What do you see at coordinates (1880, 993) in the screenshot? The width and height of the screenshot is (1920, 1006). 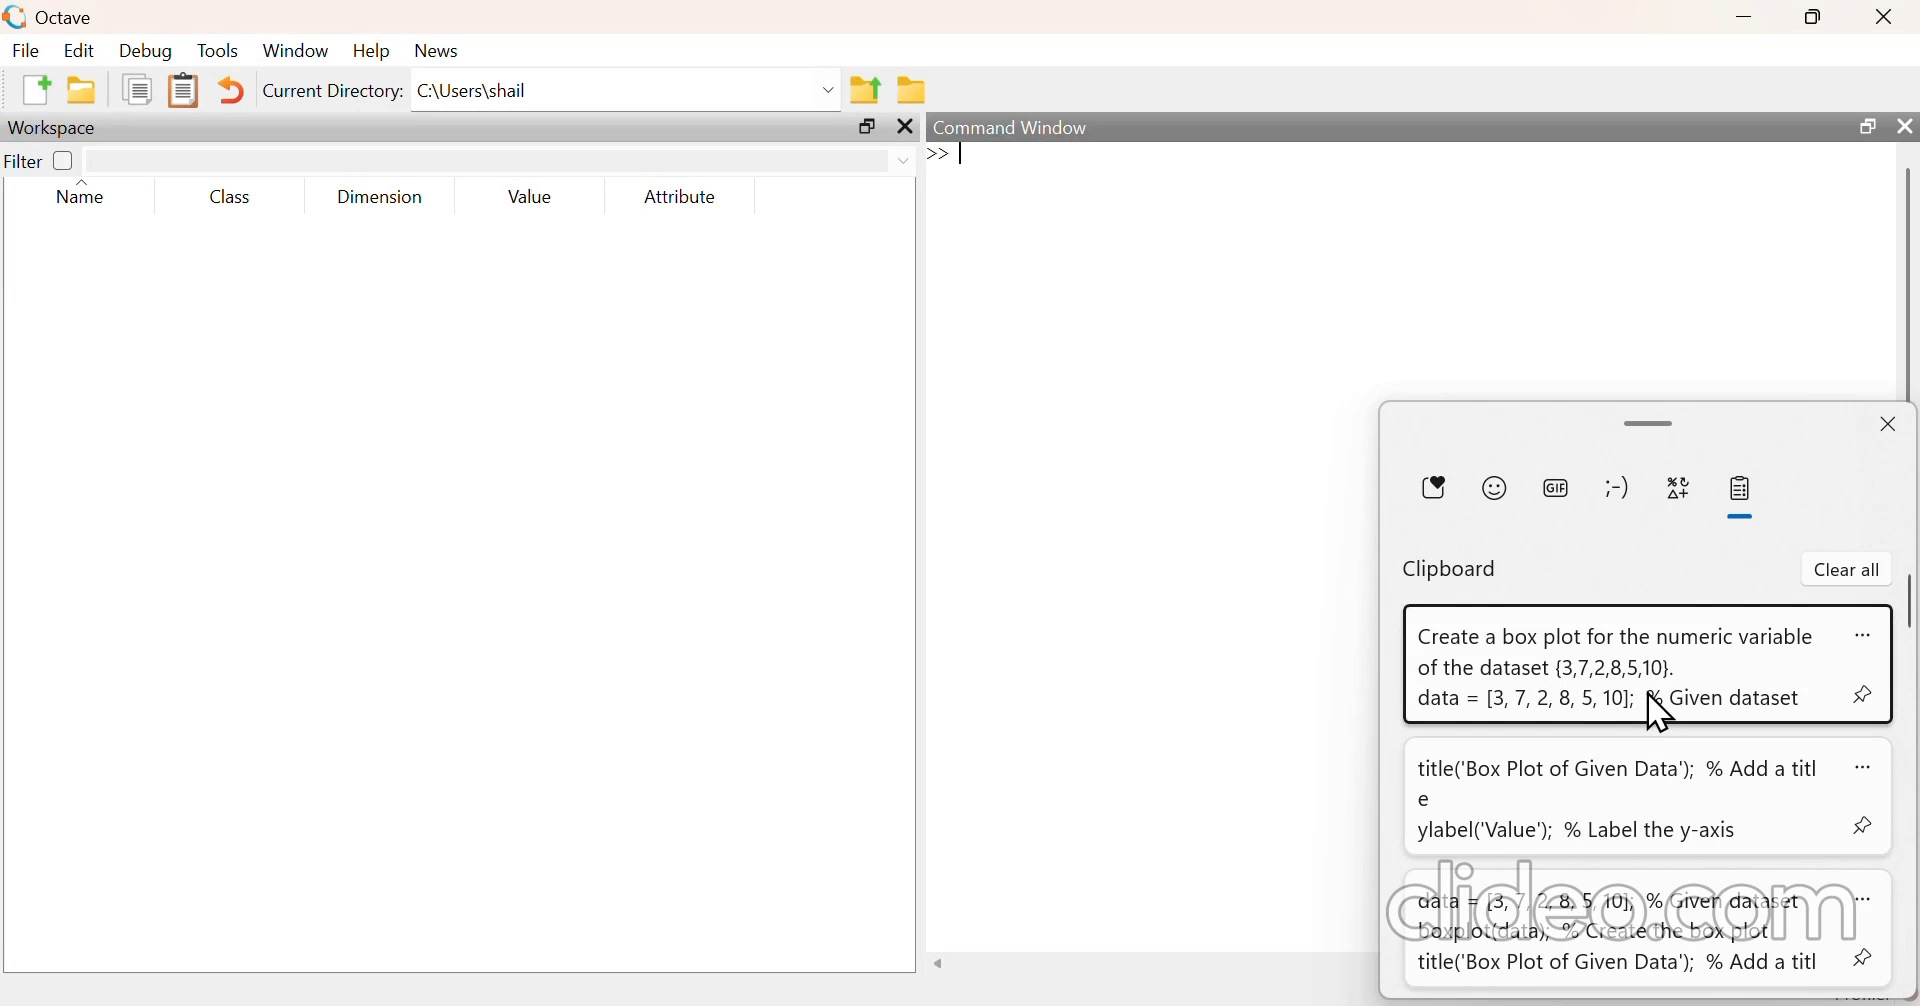 I see `profiler` at bounding box center [1880, 993].